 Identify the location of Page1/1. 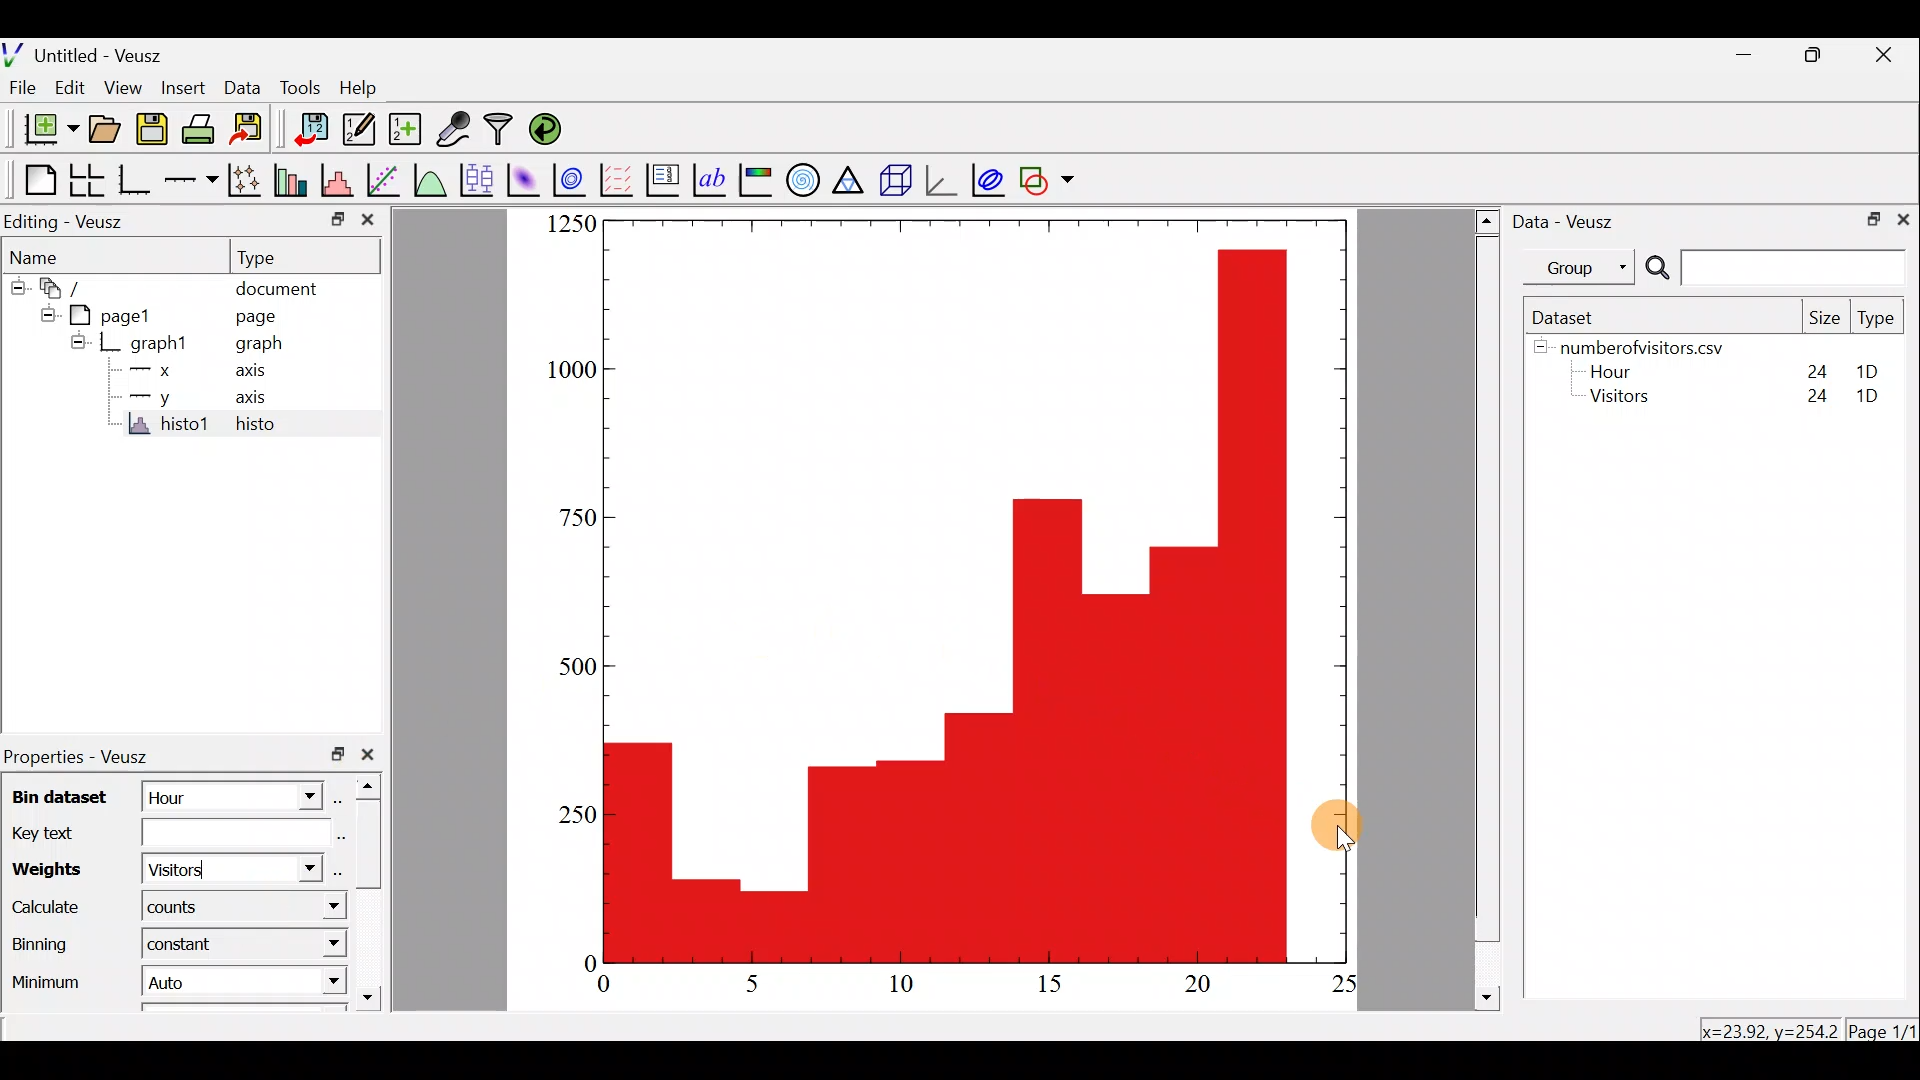
(1880, 1029).